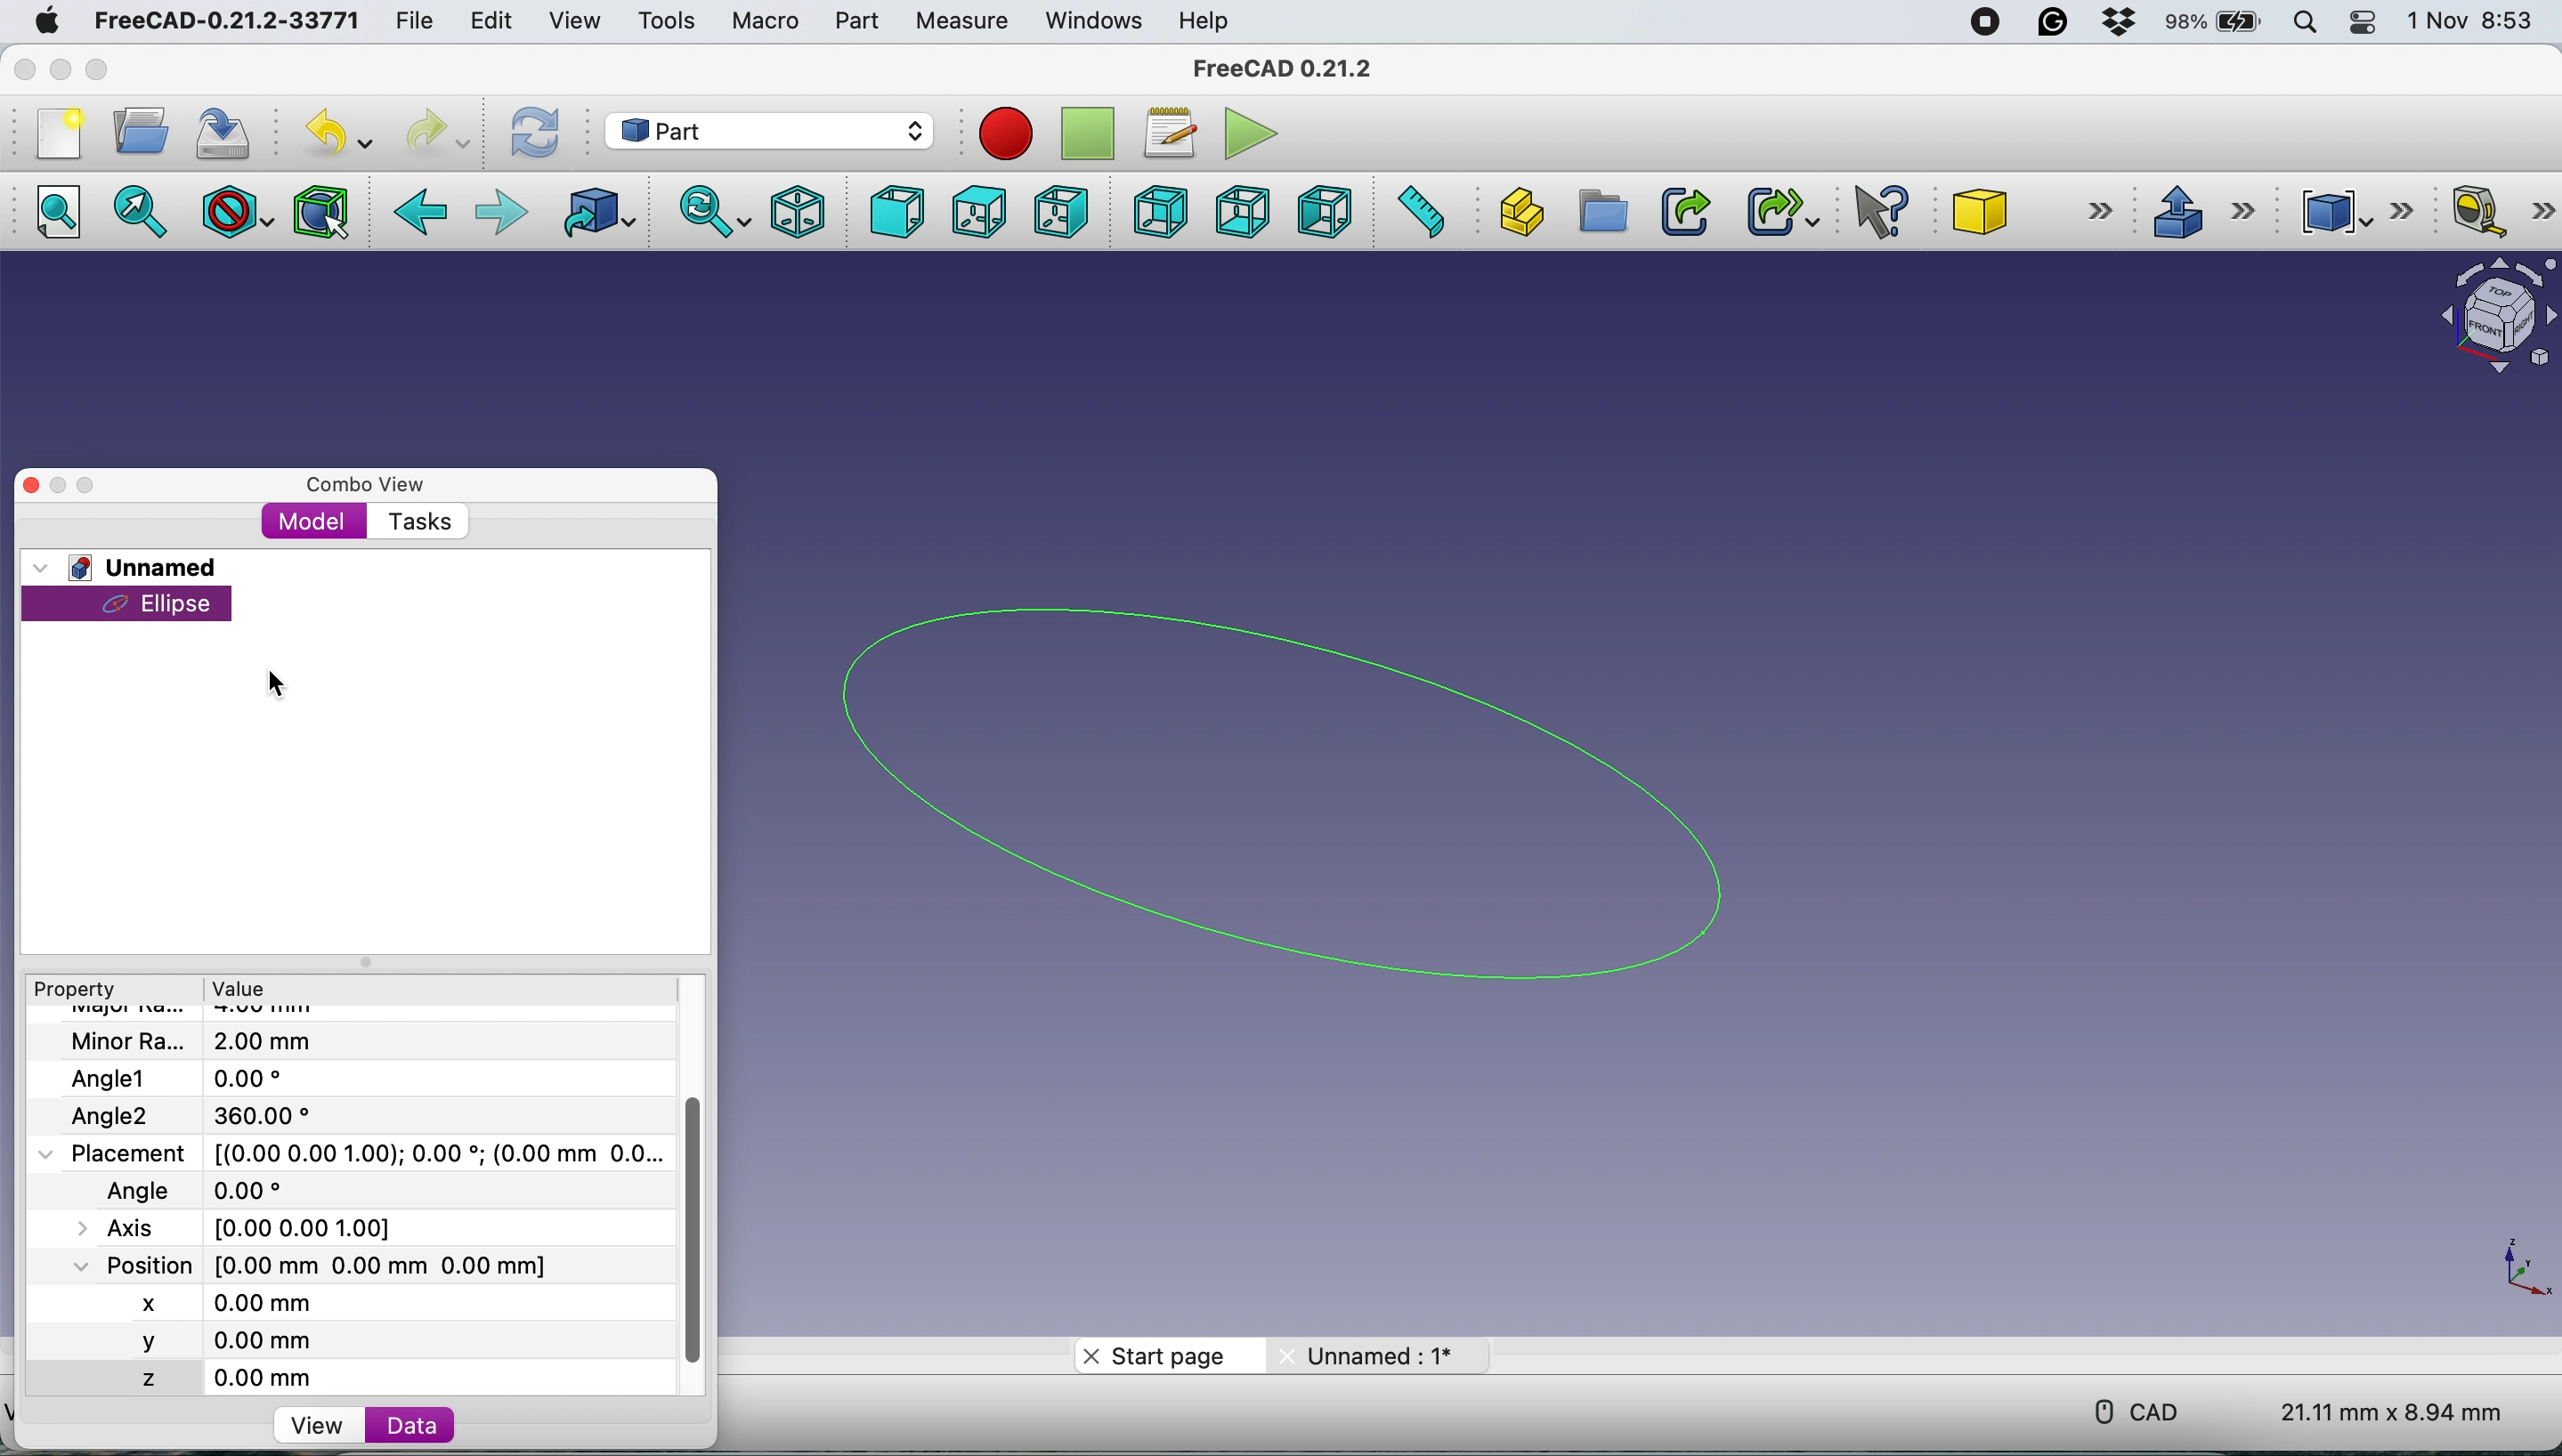 The height and width of the screenshot is (1456, 2562). Describe the element at coordinates (206, 1114) in the screenshot. I see `Angle` at that location.